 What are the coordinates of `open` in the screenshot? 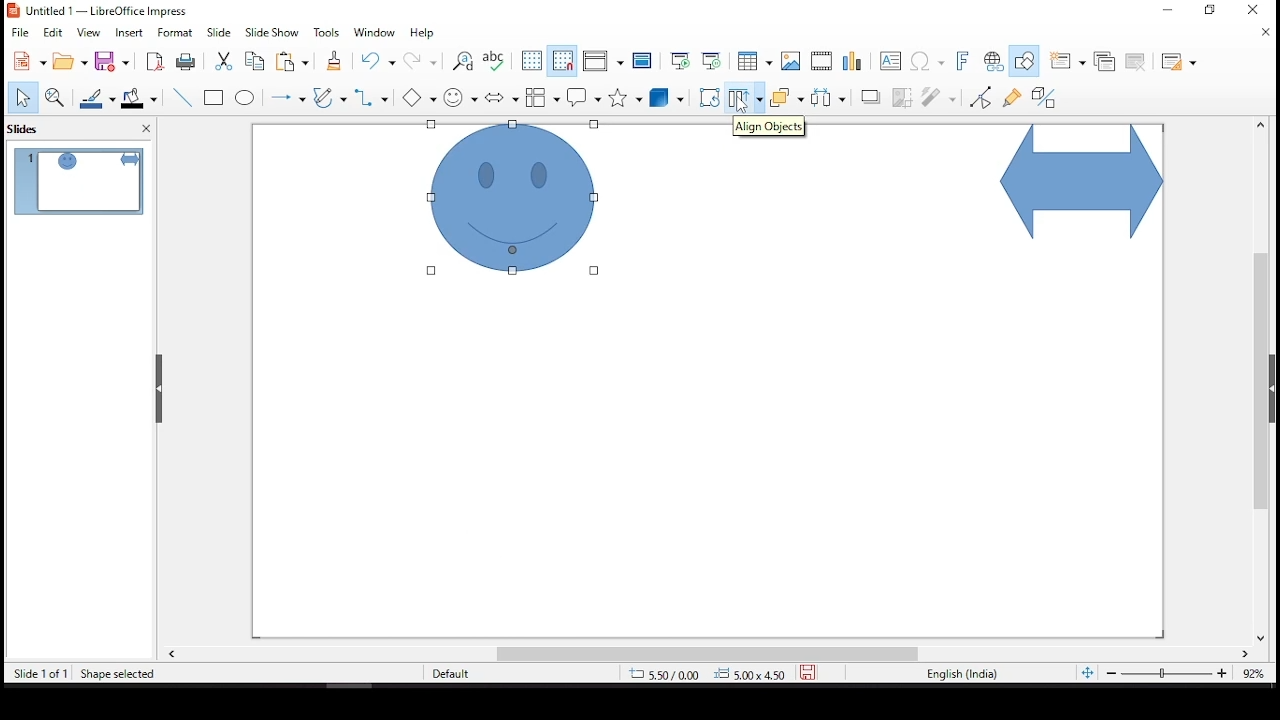 It's located at (70, 61).